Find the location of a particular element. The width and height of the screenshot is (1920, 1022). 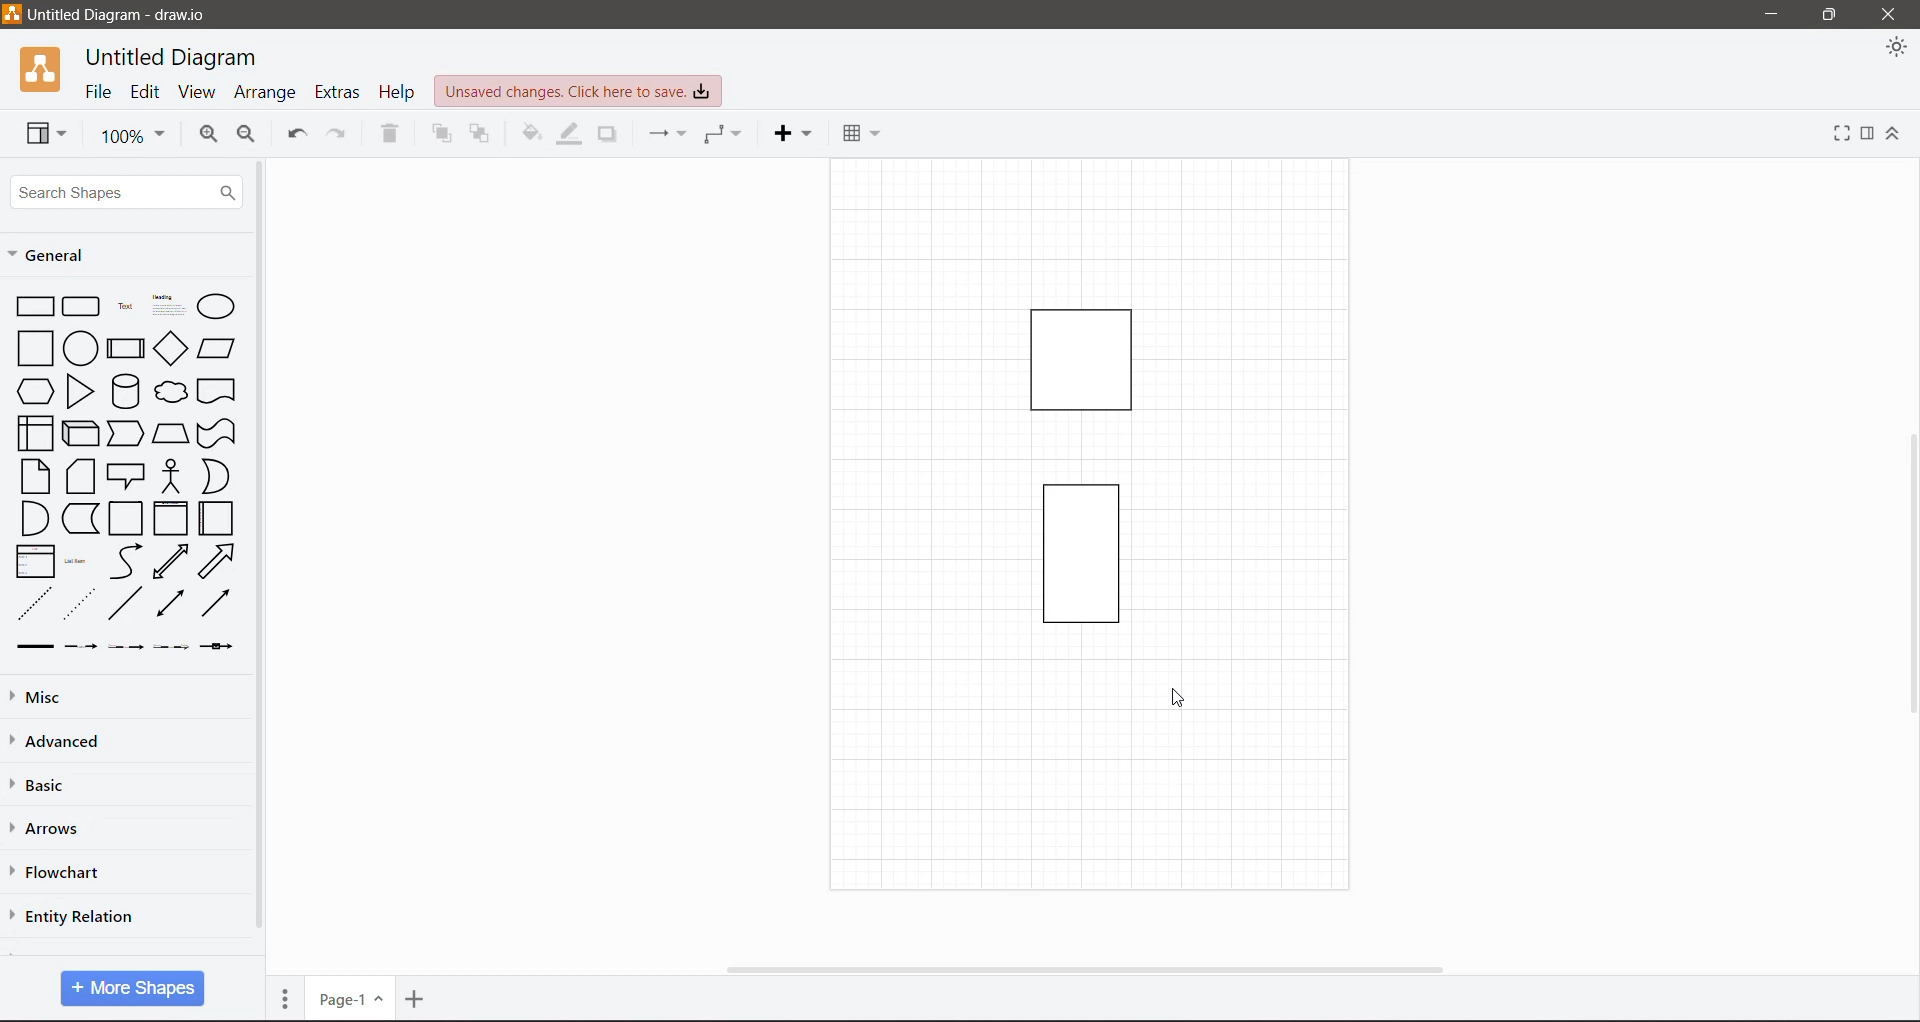

Pages is located at coordinates (286, 996).